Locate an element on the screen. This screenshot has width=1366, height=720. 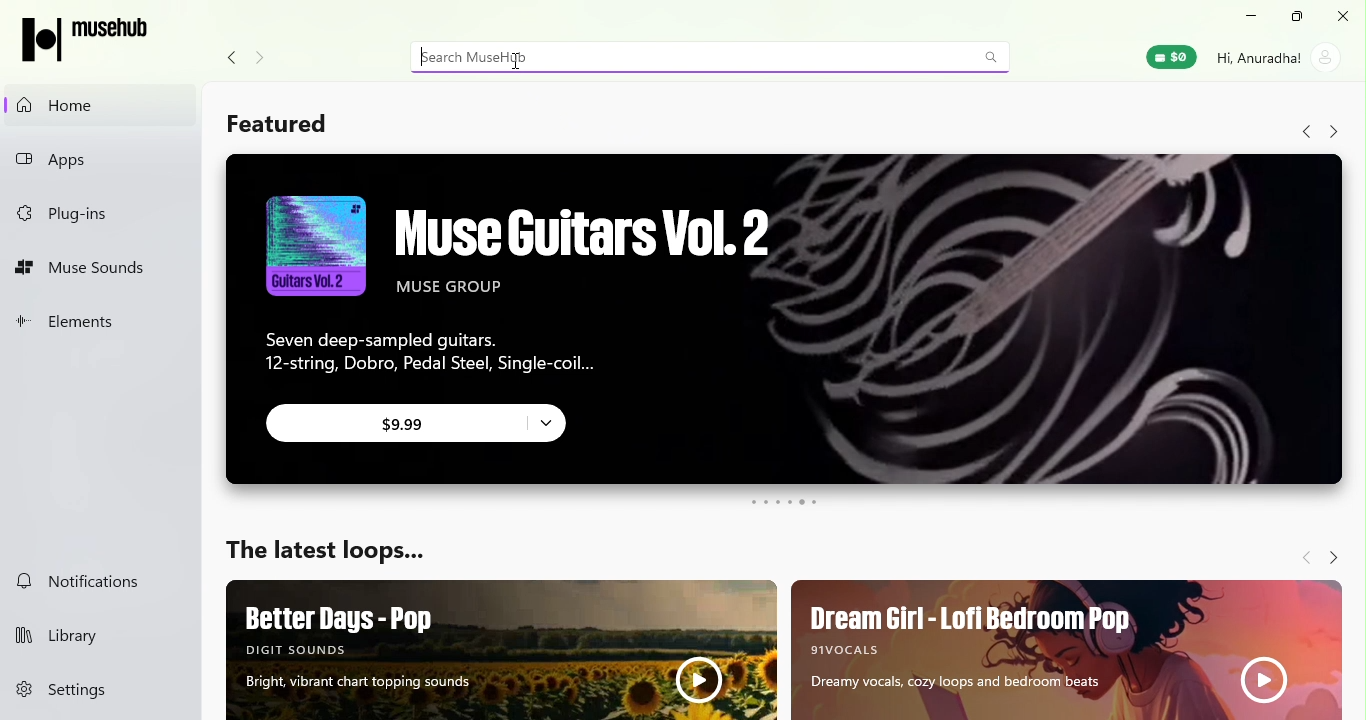
Library is located at coordinates (95, 637).